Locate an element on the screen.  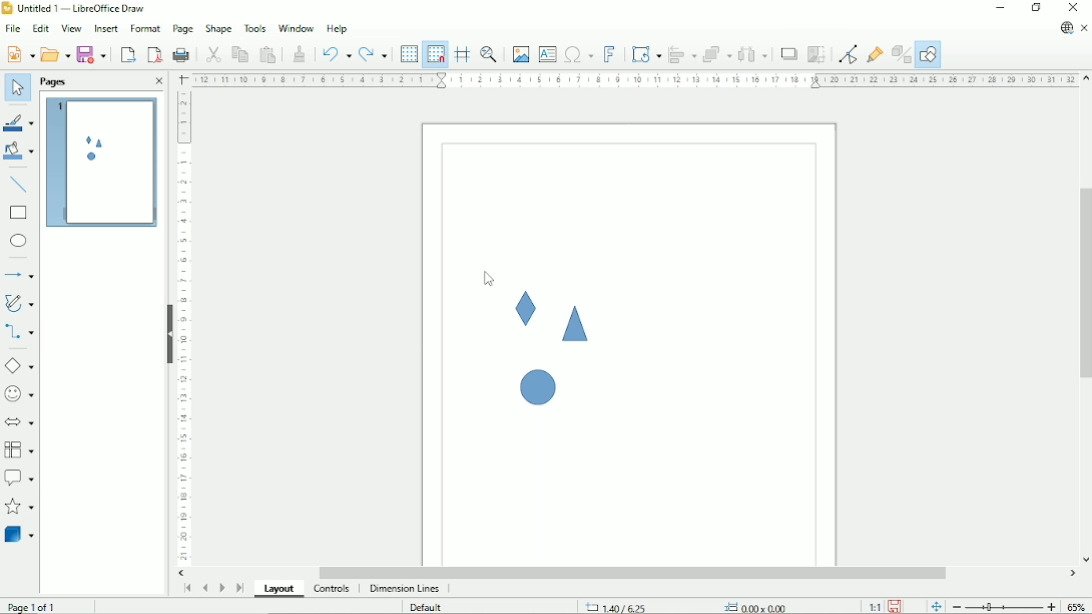
Controls is located at coordinates (332, 590).